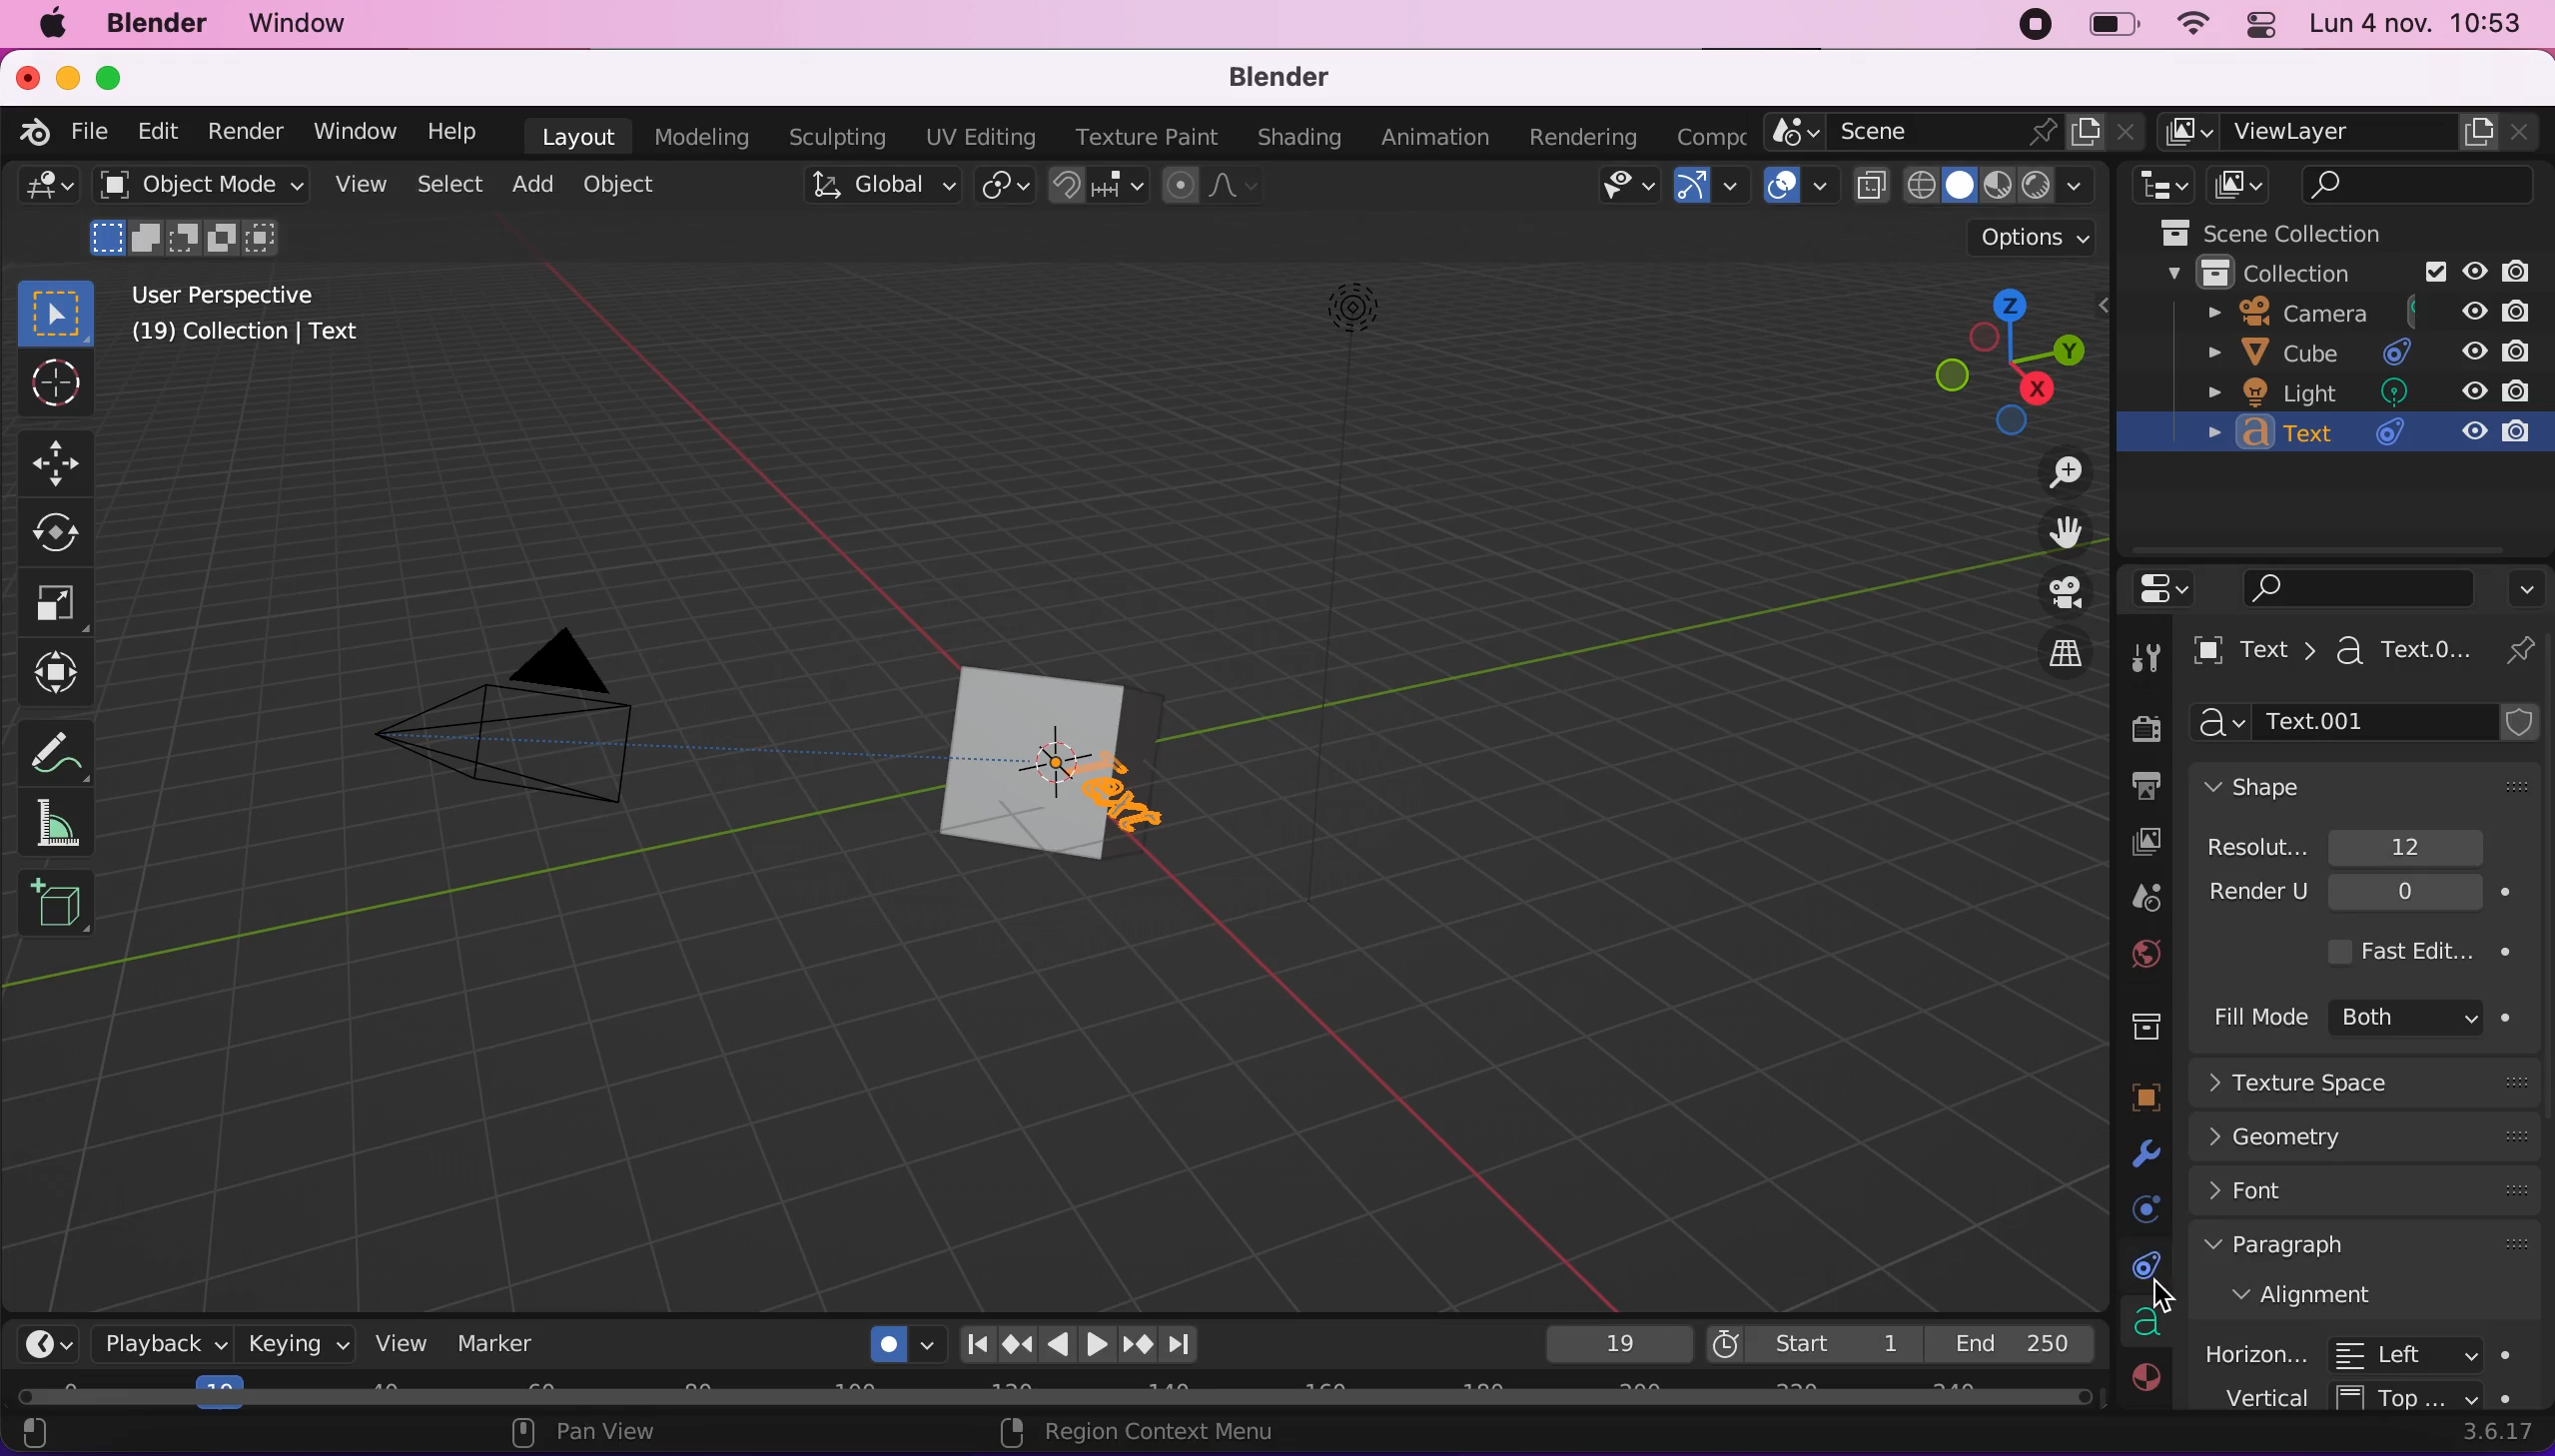 This screenshot has width=2555, height=1456. Describe the element at coordinates (2161, 186) in the screenshot. I see `editor type` at that location.